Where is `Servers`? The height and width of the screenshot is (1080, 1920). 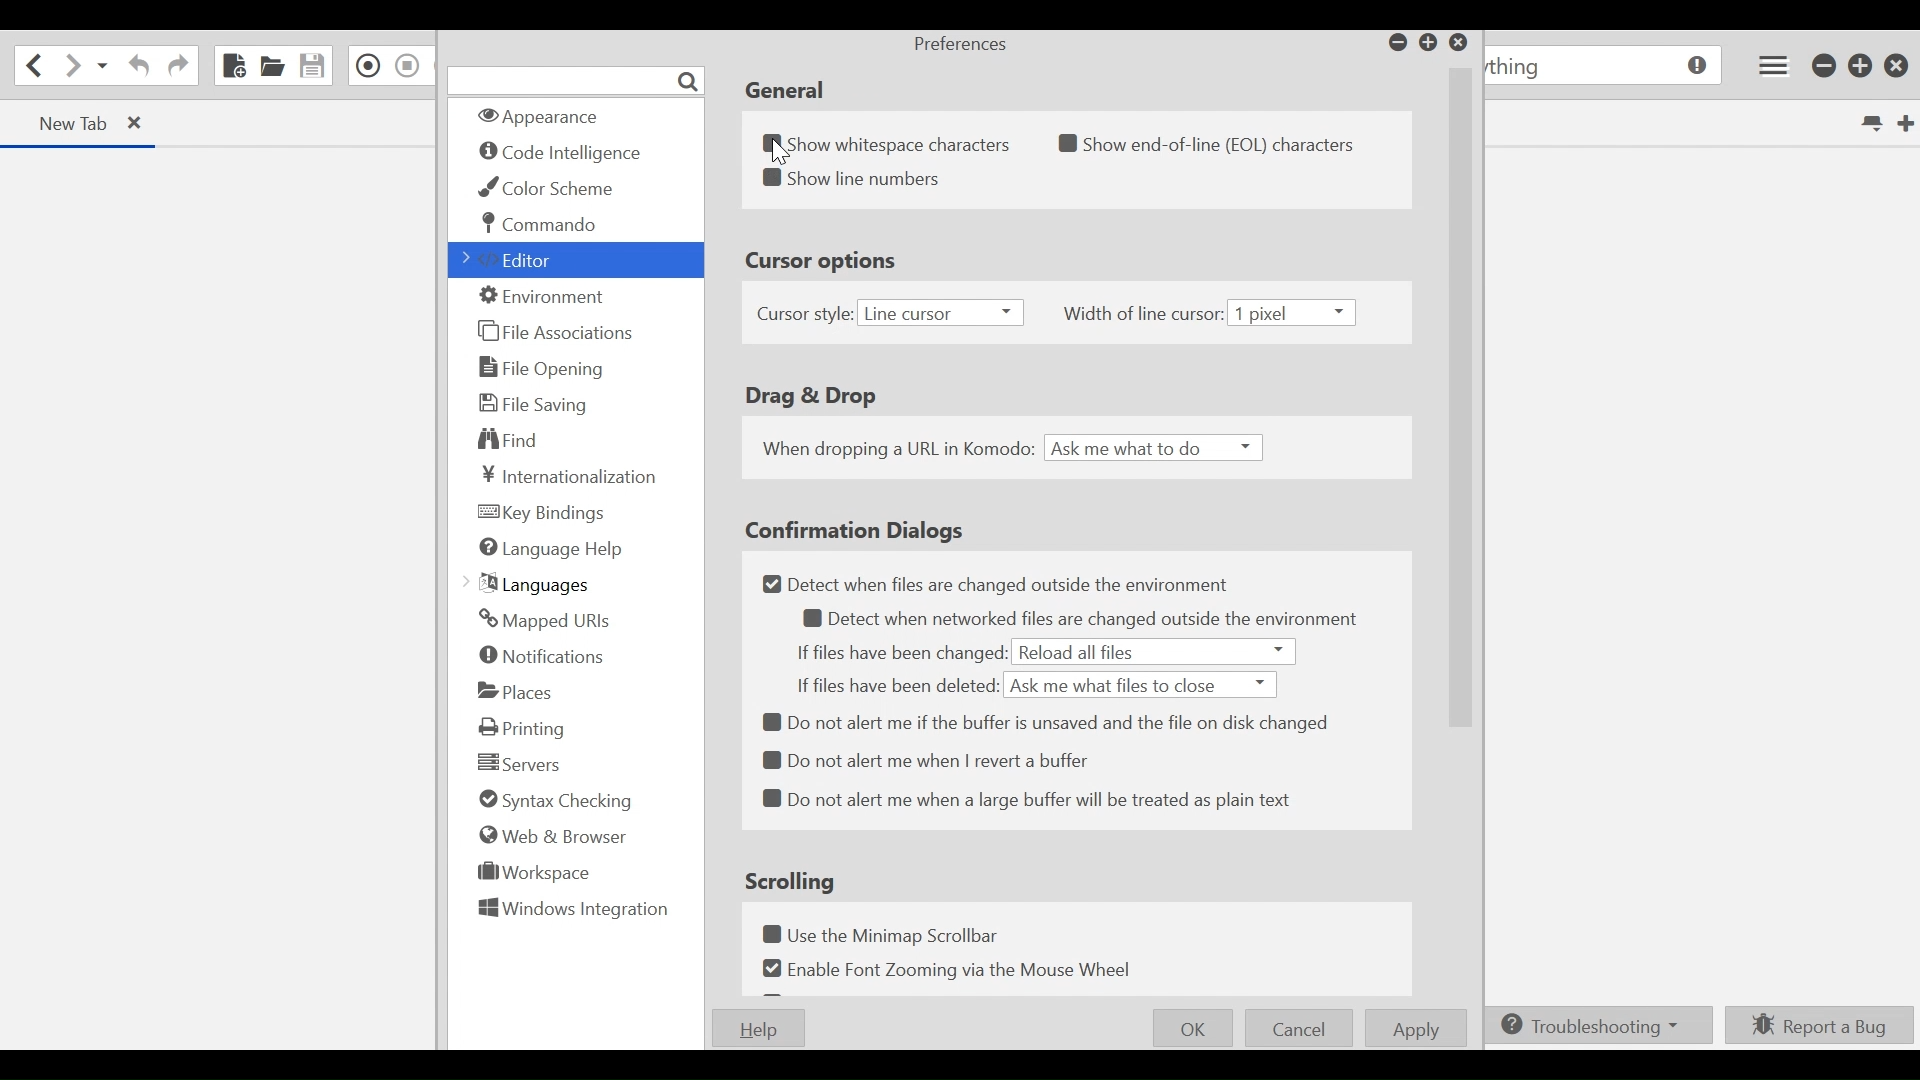
Servers is located at coordinates (520, 762).